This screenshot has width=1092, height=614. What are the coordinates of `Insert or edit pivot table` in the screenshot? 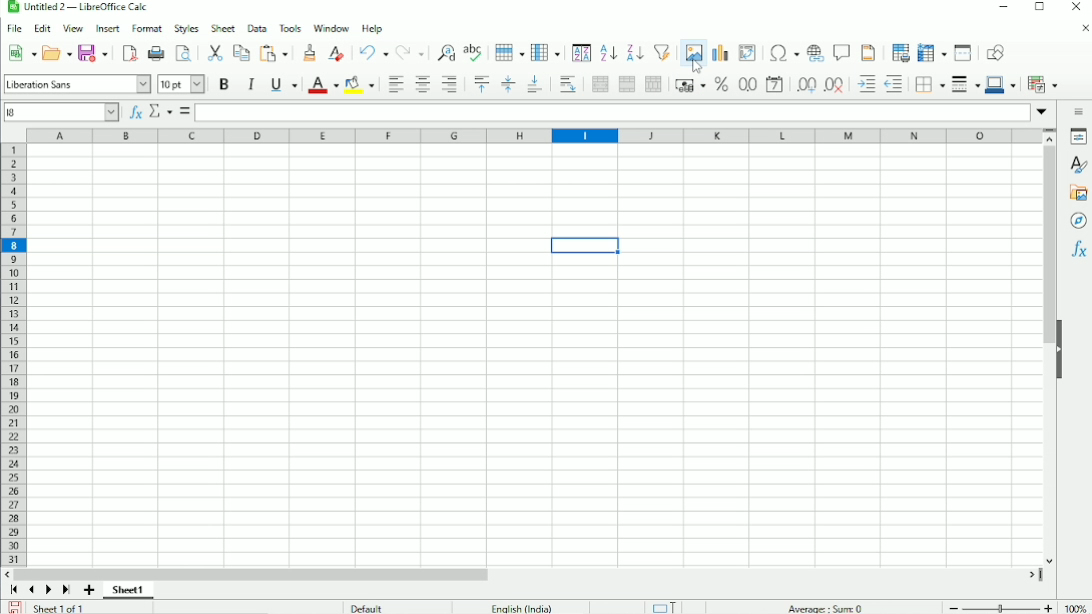 It's located at (747, 52).